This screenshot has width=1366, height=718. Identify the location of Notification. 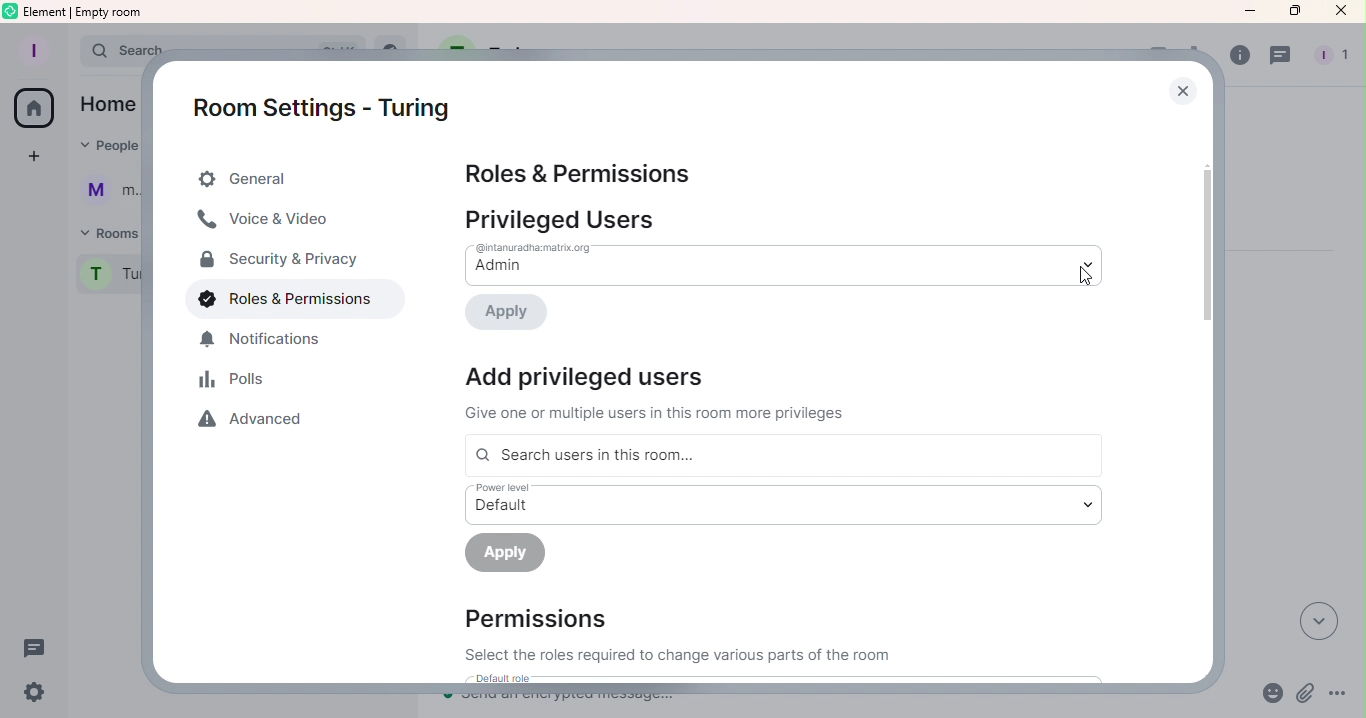
(261, 339).